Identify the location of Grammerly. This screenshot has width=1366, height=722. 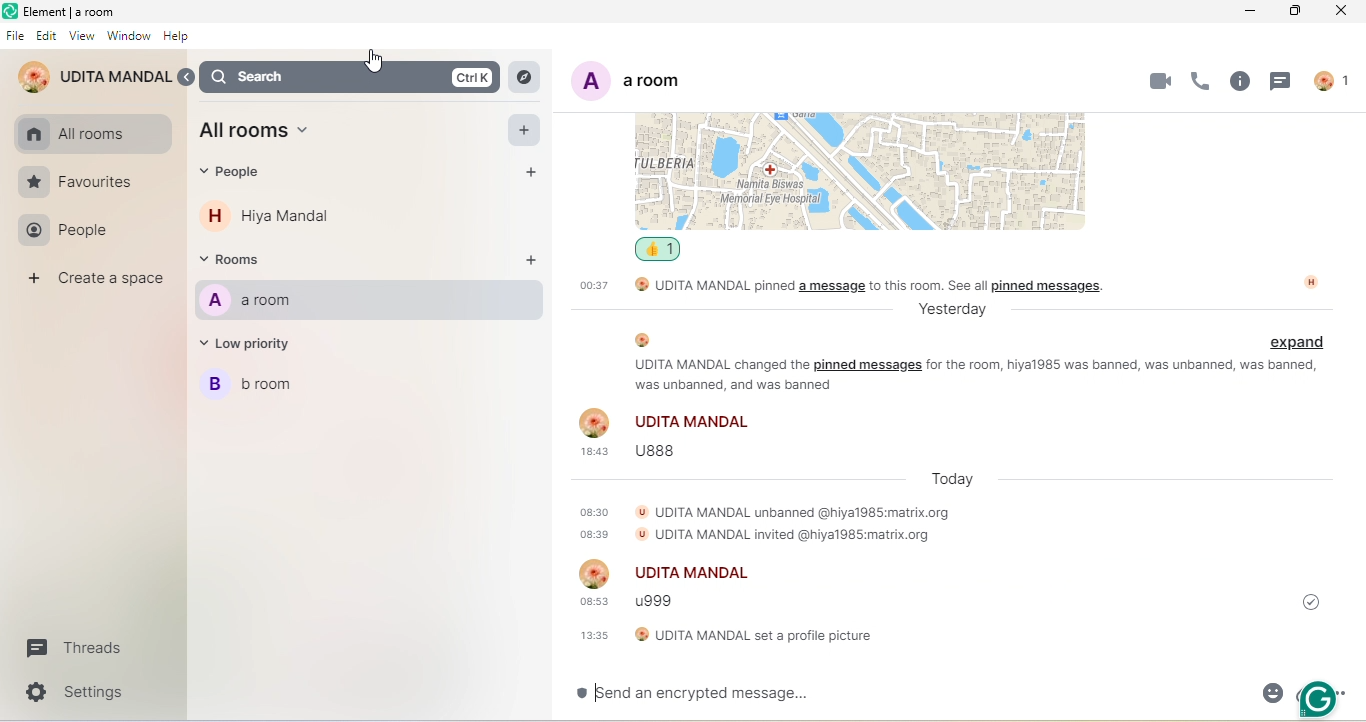
(1318, 701).